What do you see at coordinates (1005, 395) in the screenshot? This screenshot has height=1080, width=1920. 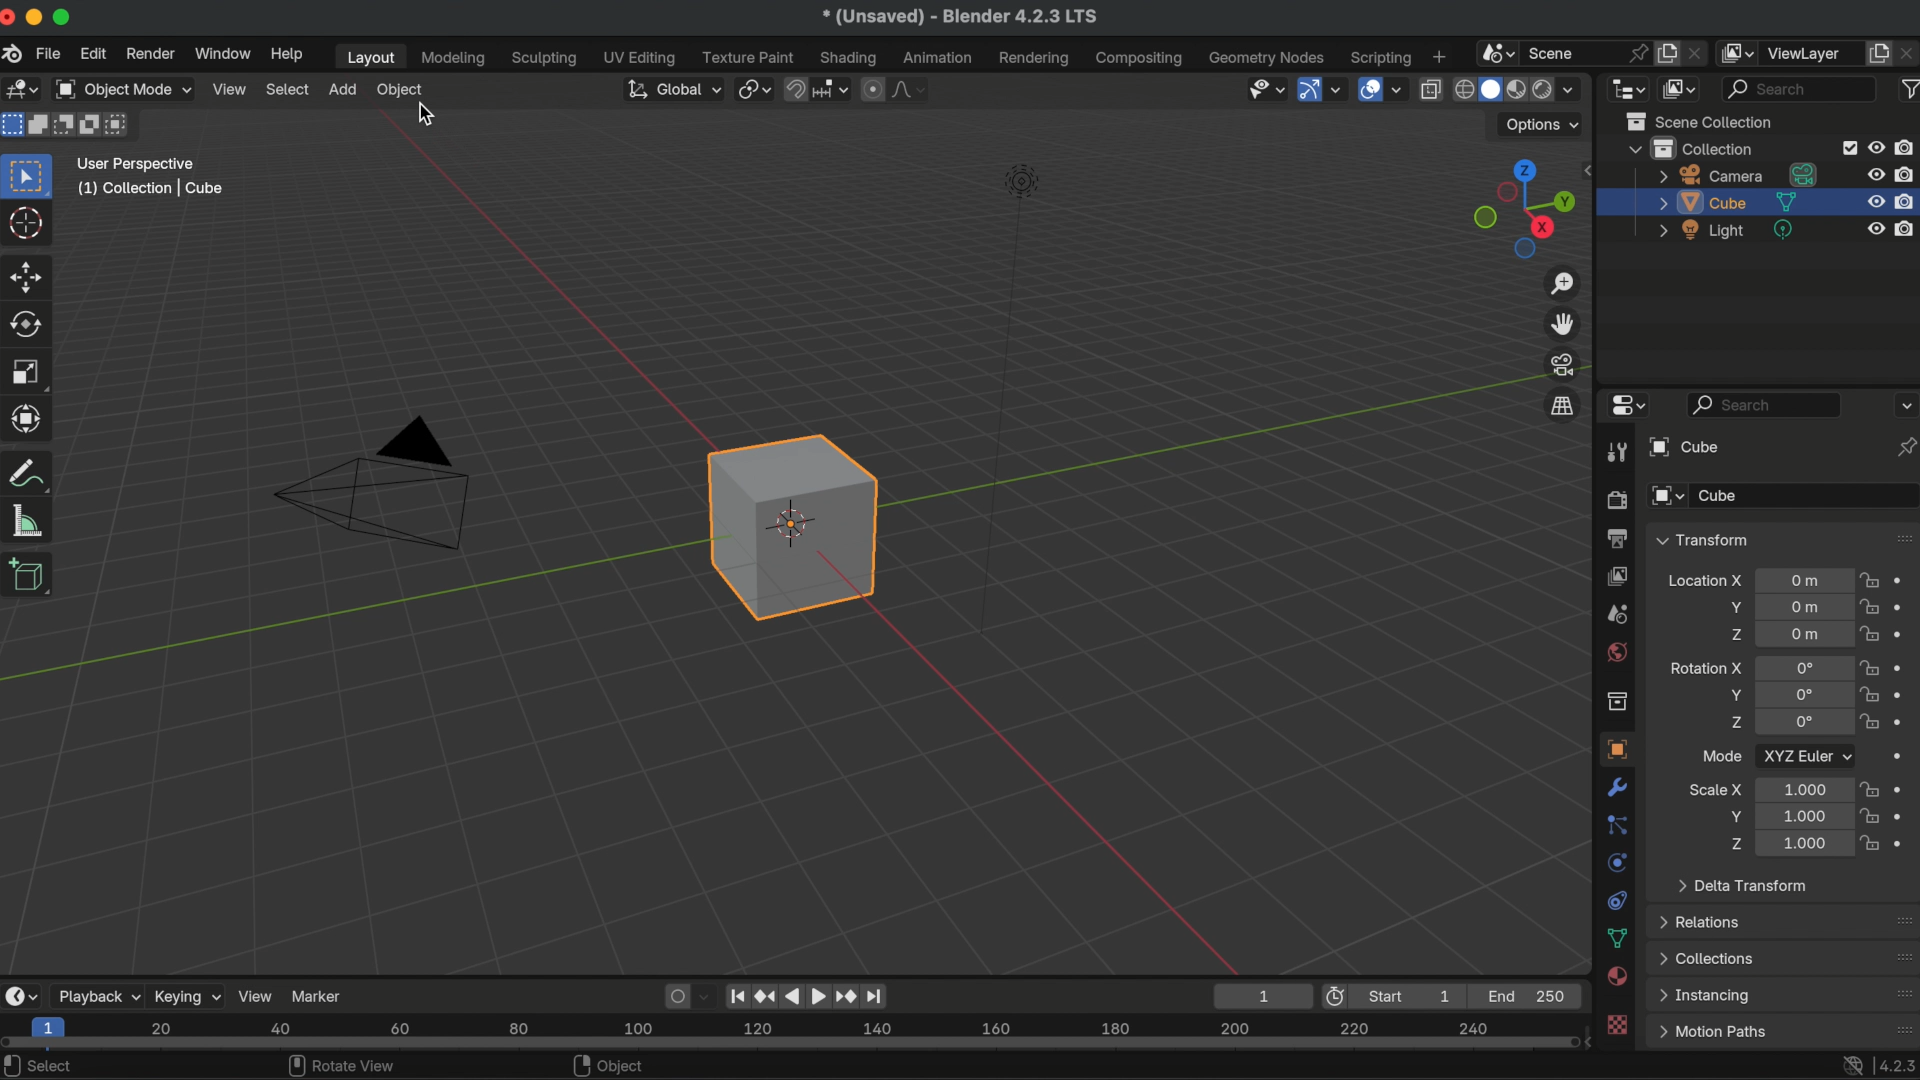 I see `light source` at bounding box center [1005, 395].